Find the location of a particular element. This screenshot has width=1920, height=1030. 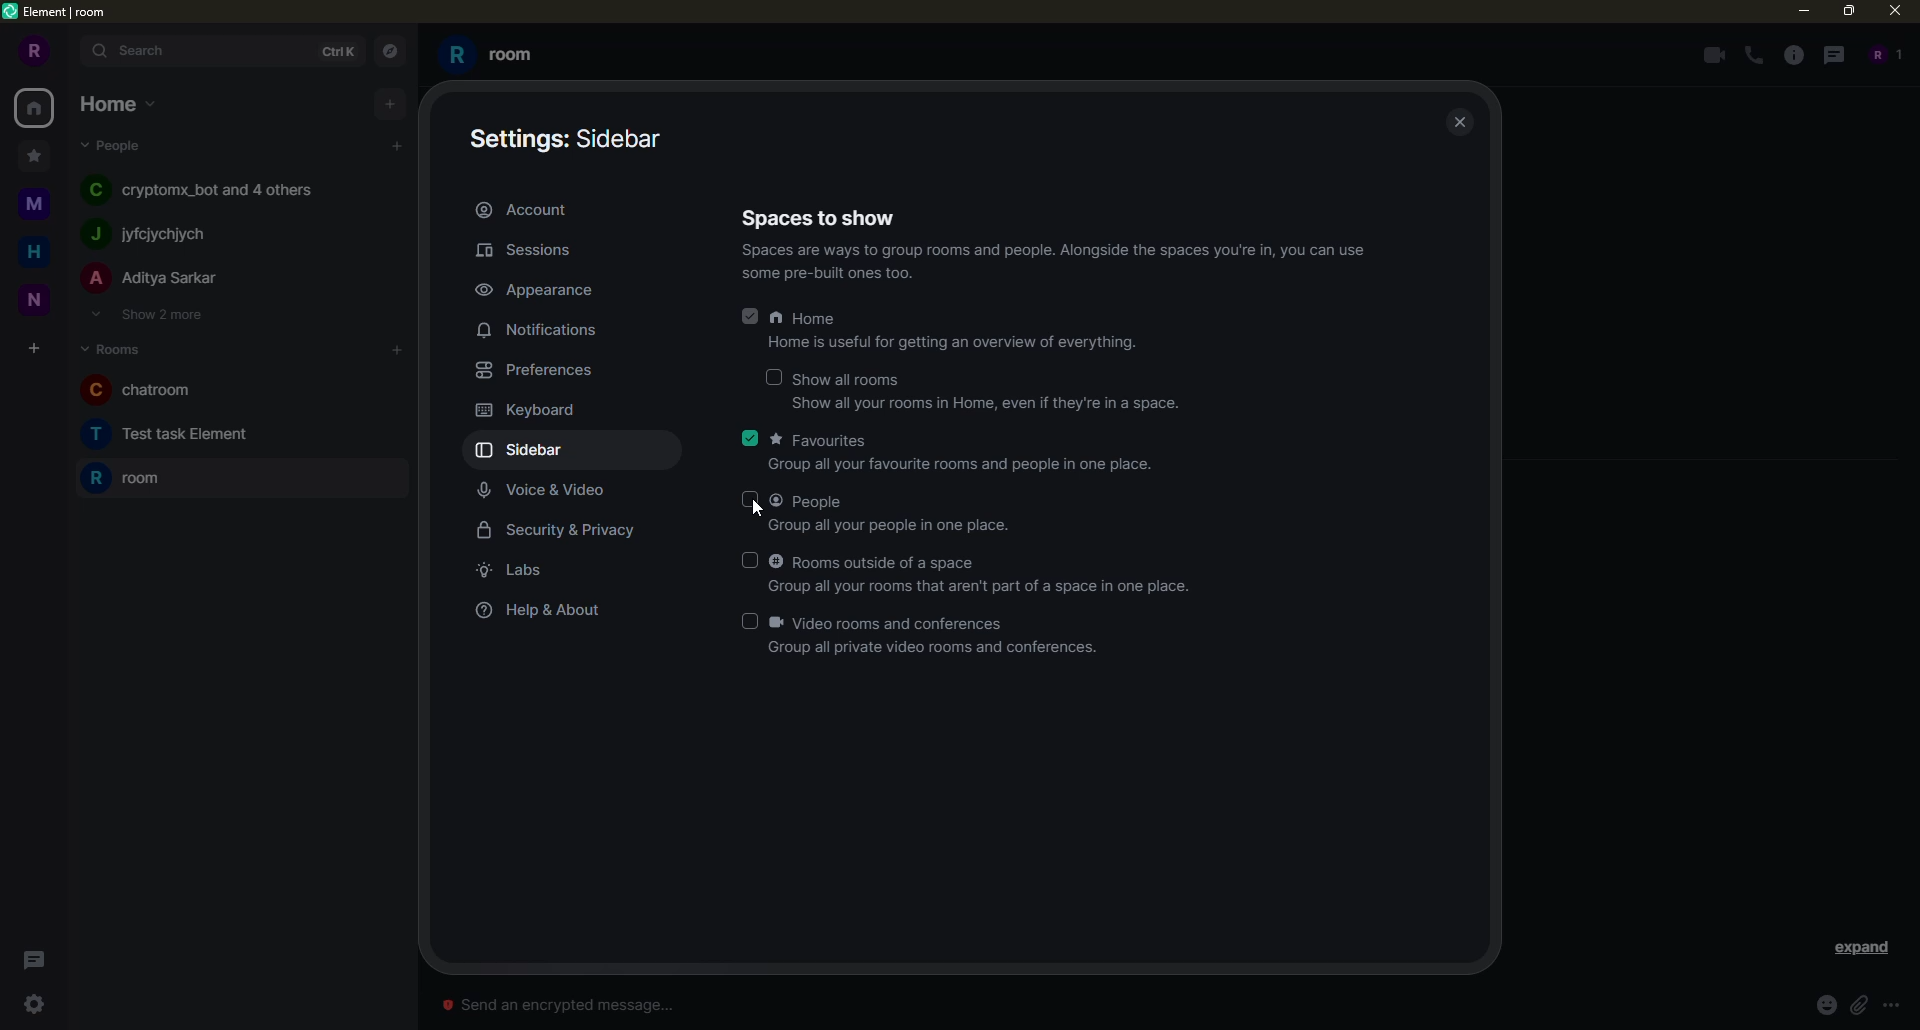

Group all private video rooms and conferences. is located at coordinates (919, 650).